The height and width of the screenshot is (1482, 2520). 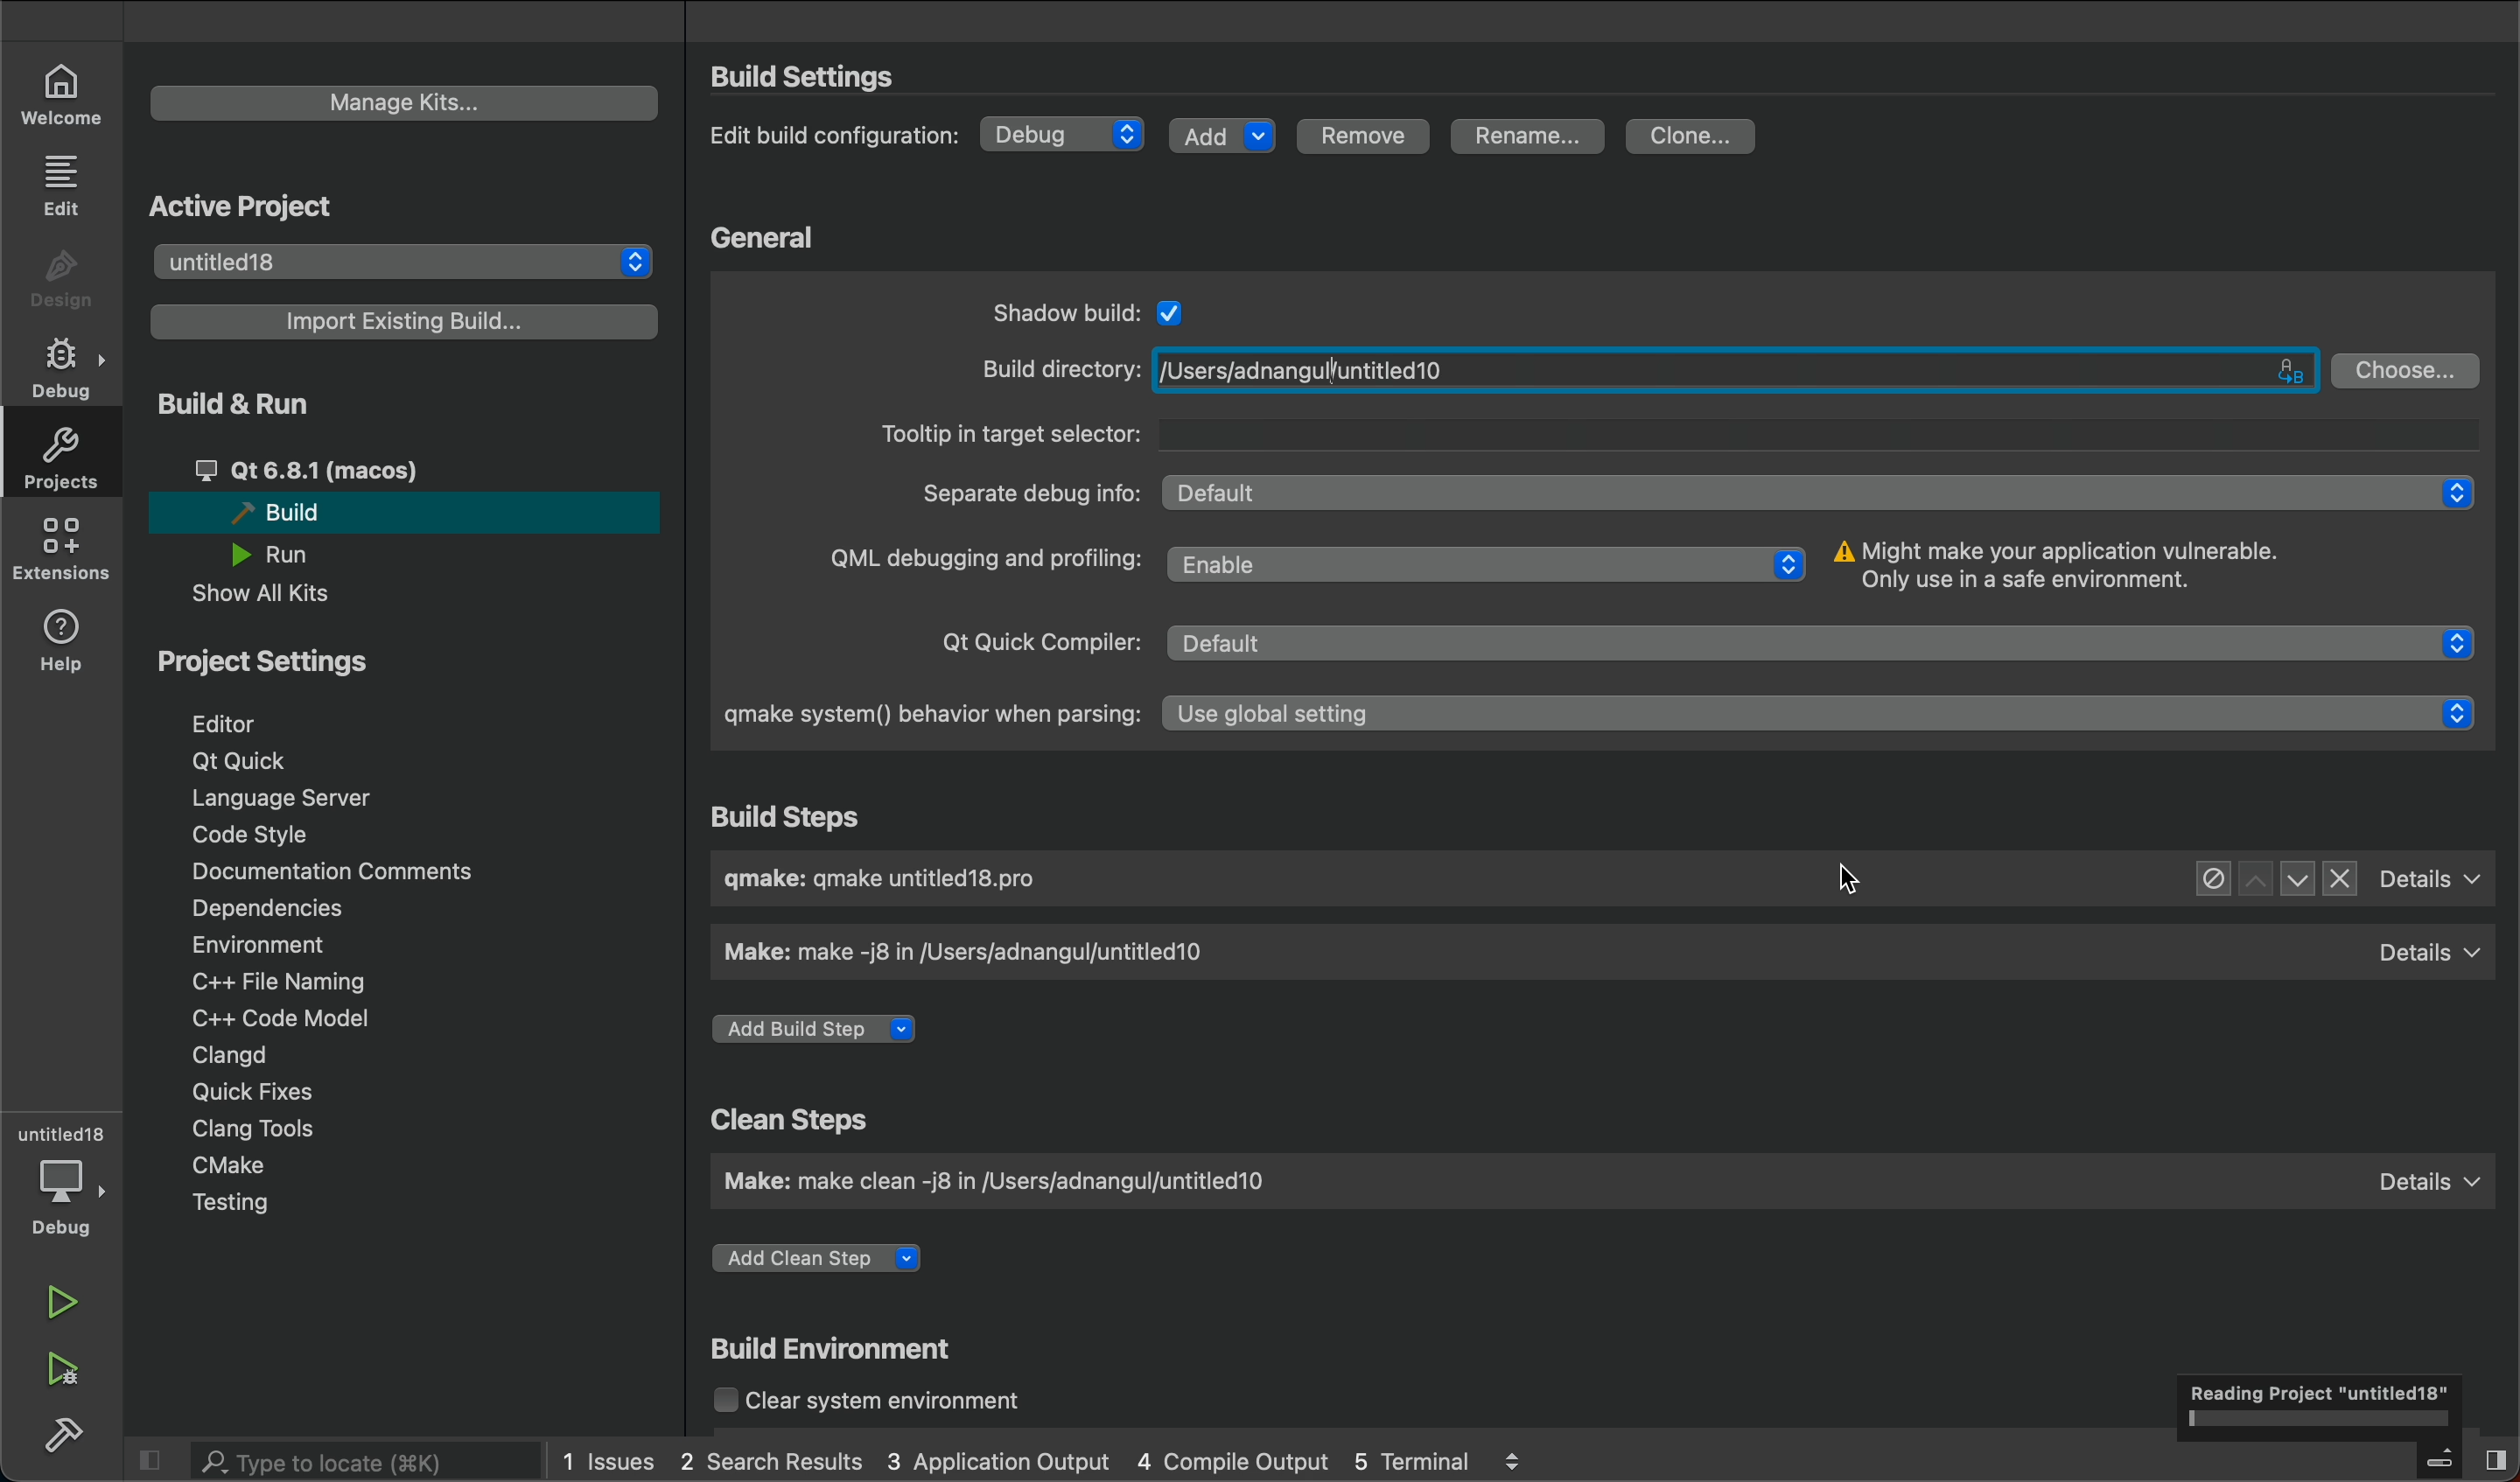 What do you see at coordinates (816, 817) in the screenshot?
I see `build steps` at bounding box center [816, 817].